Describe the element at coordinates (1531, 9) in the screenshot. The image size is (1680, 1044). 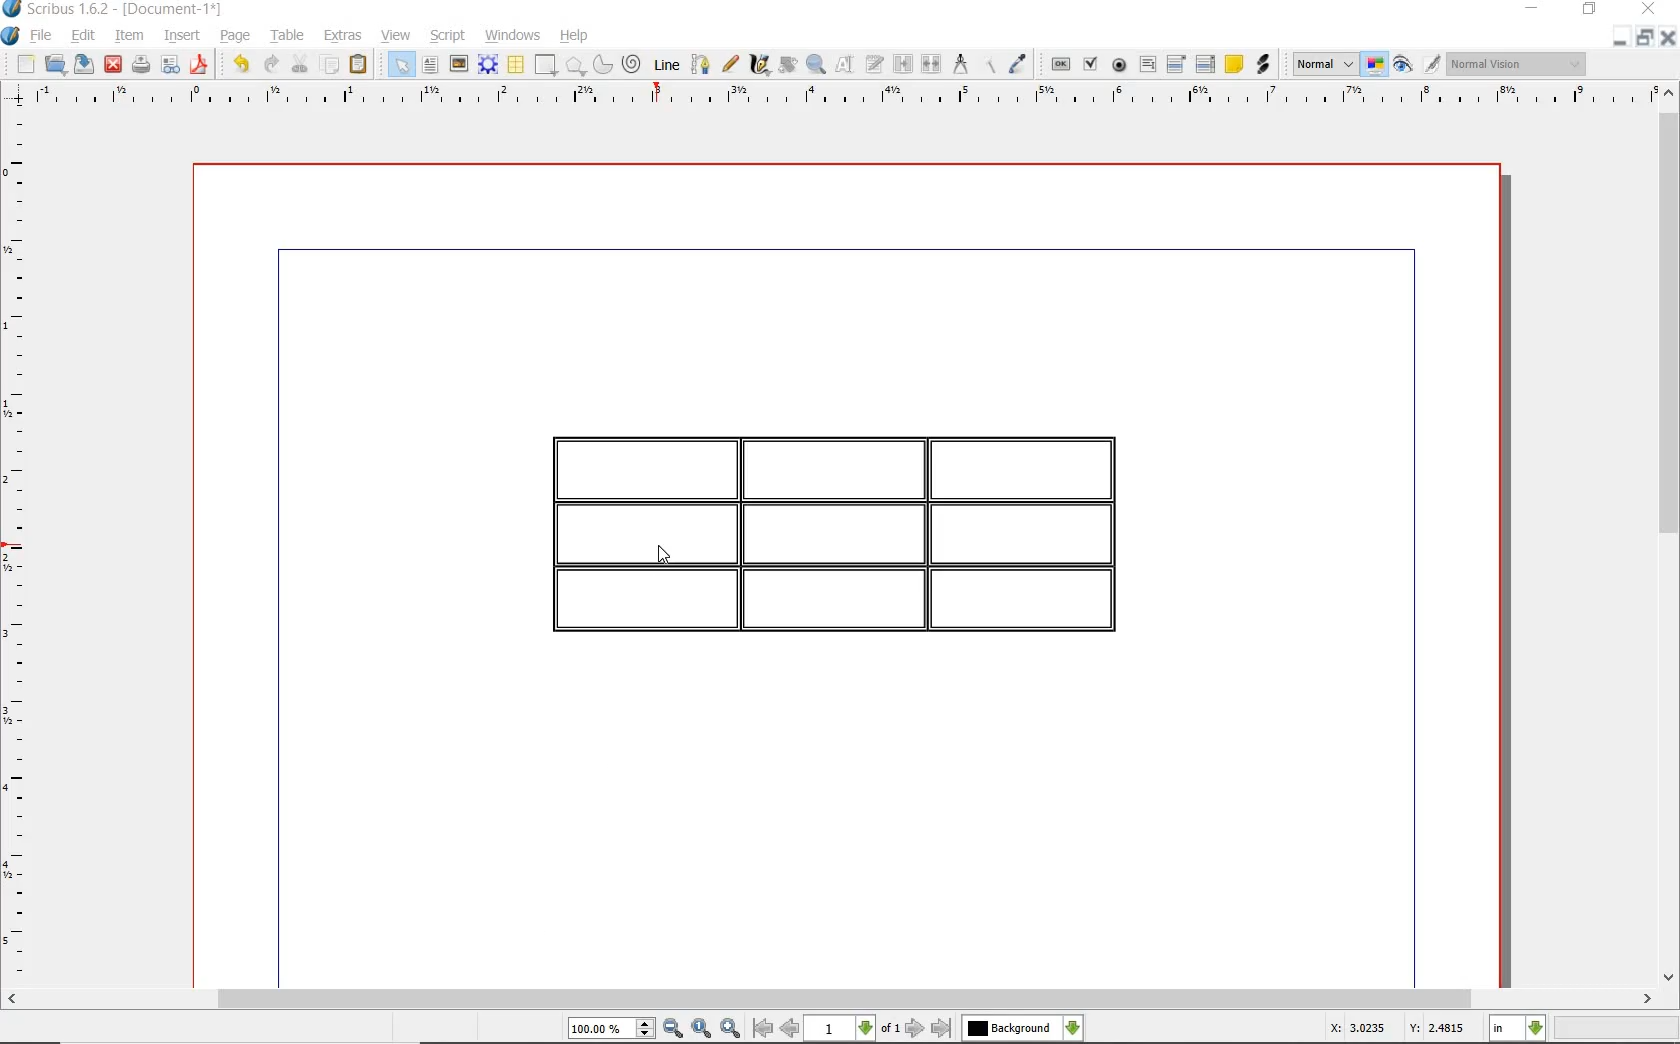
I see `MINIMIZE` at that location.